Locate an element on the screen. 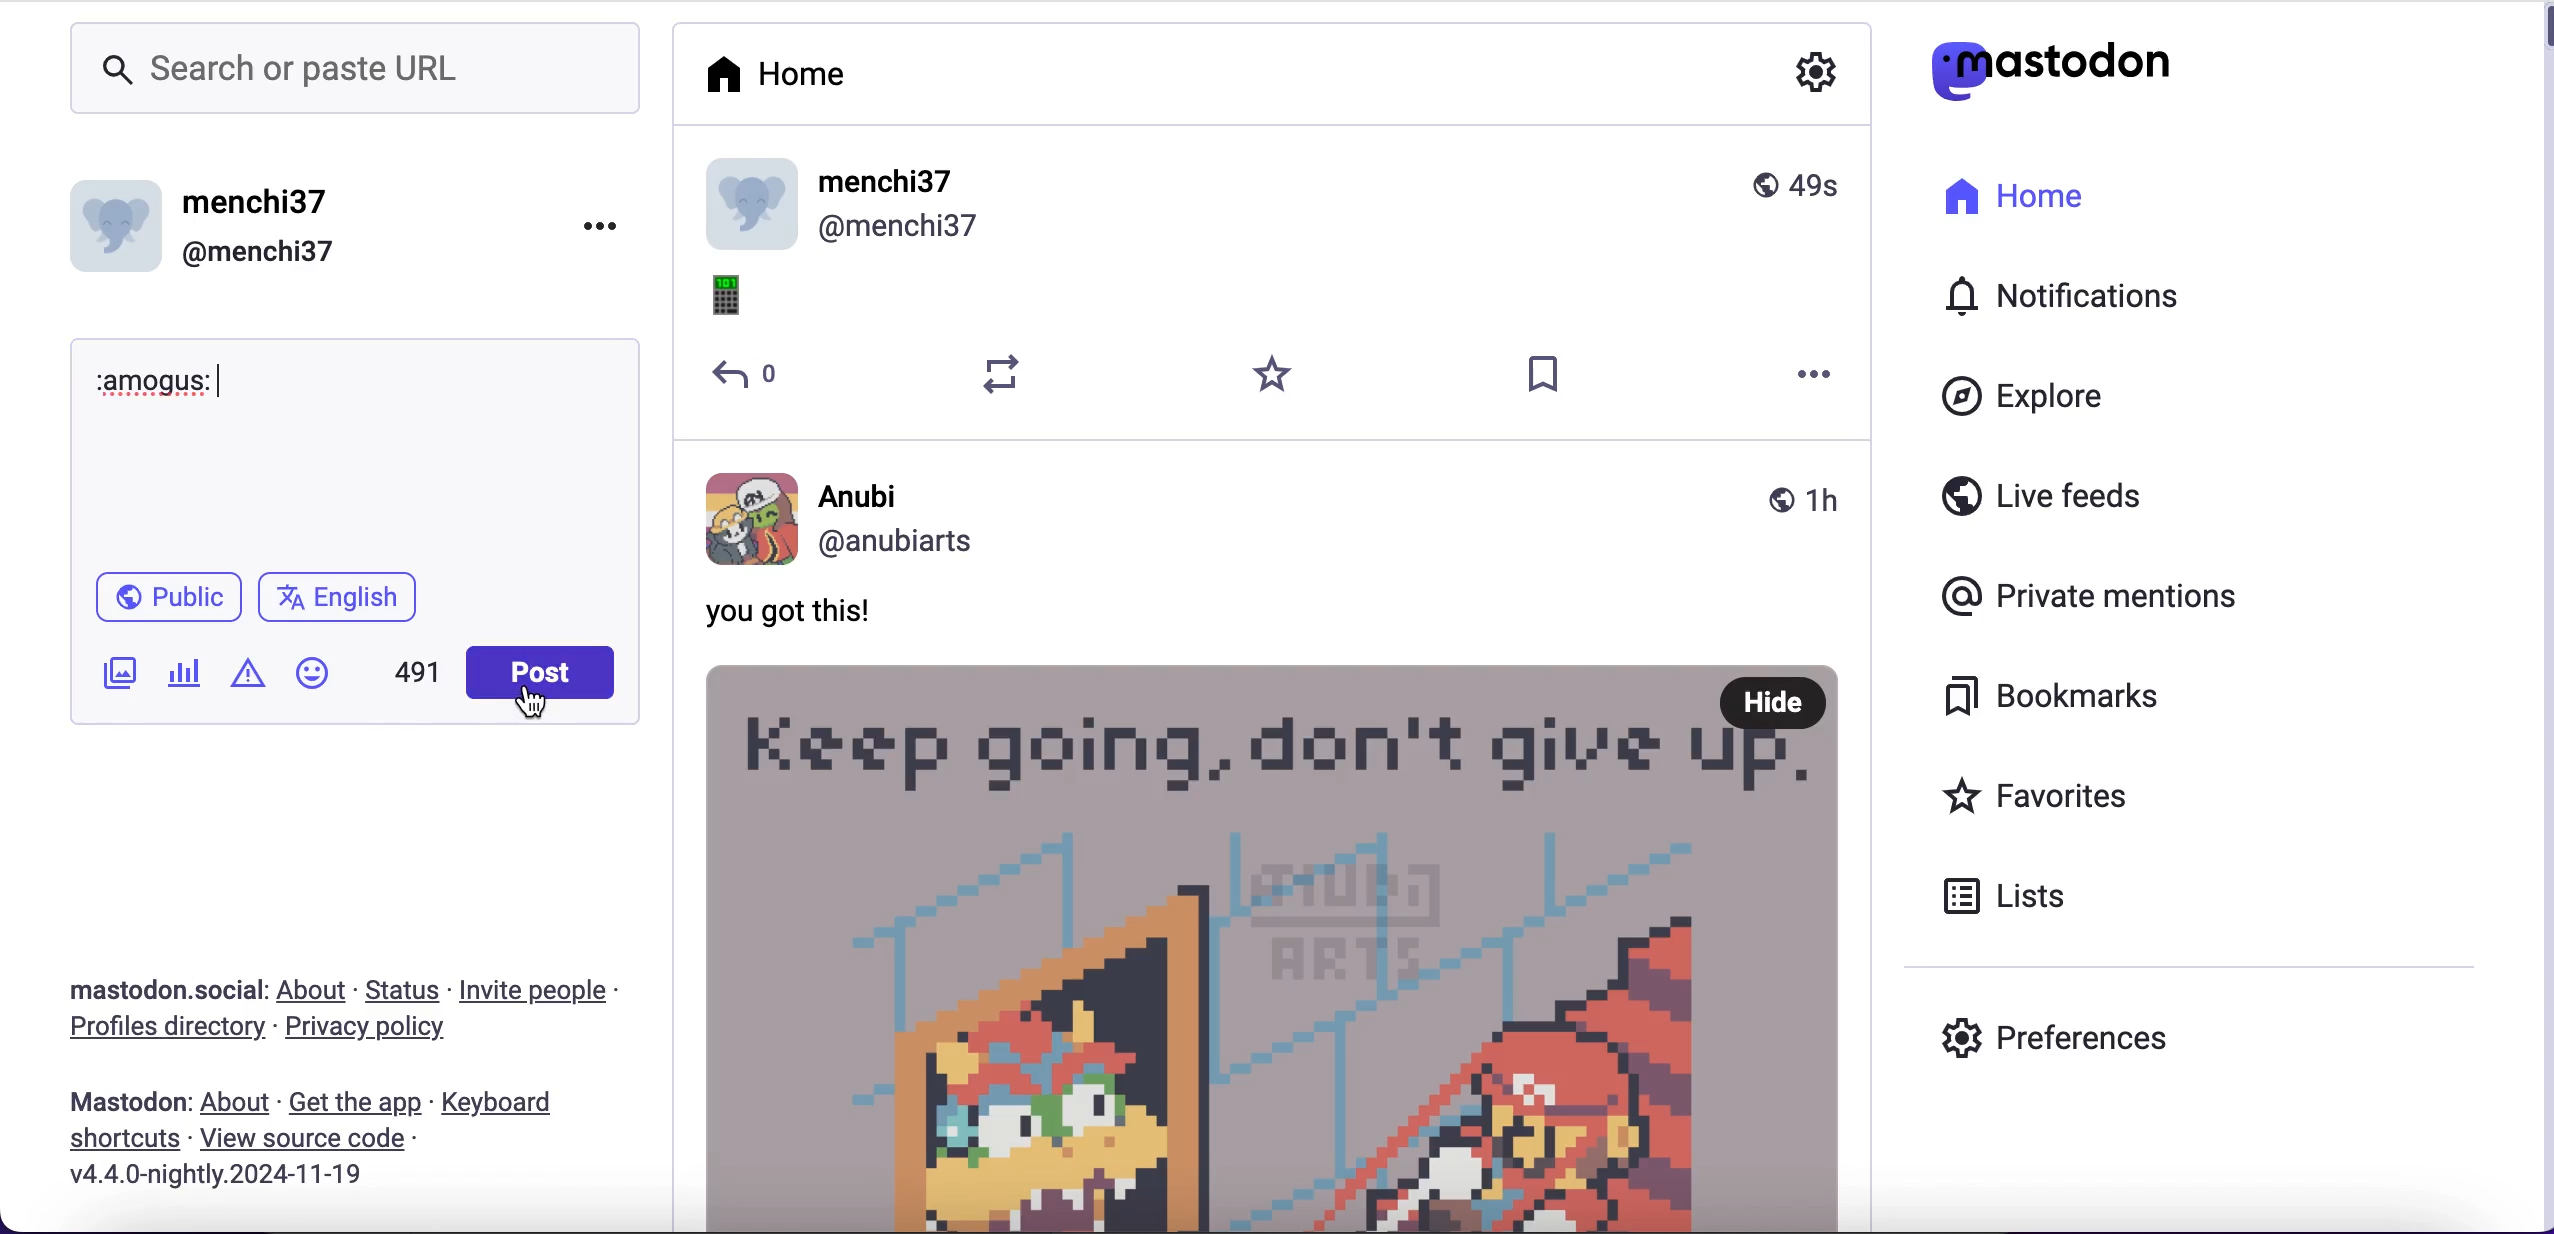 This screenshot has width=2554, height=1234. bookmarks is located at coordinates (2059, 700).